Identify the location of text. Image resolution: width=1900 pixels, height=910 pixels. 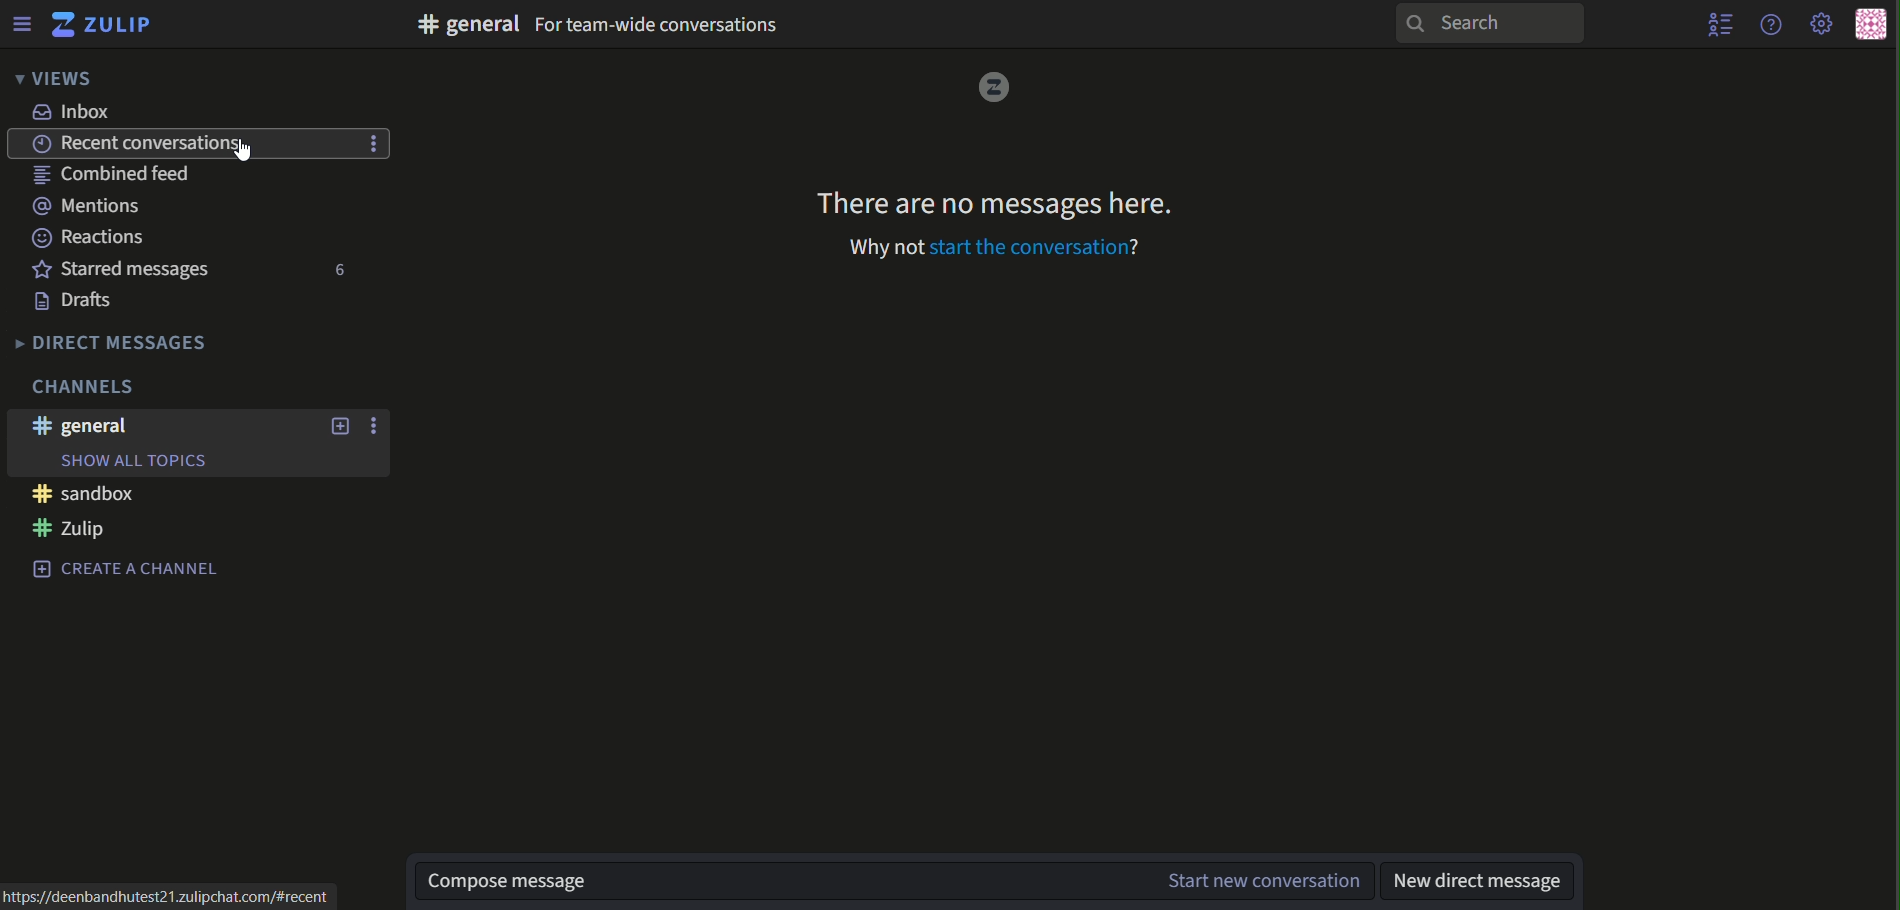
(76, 113).